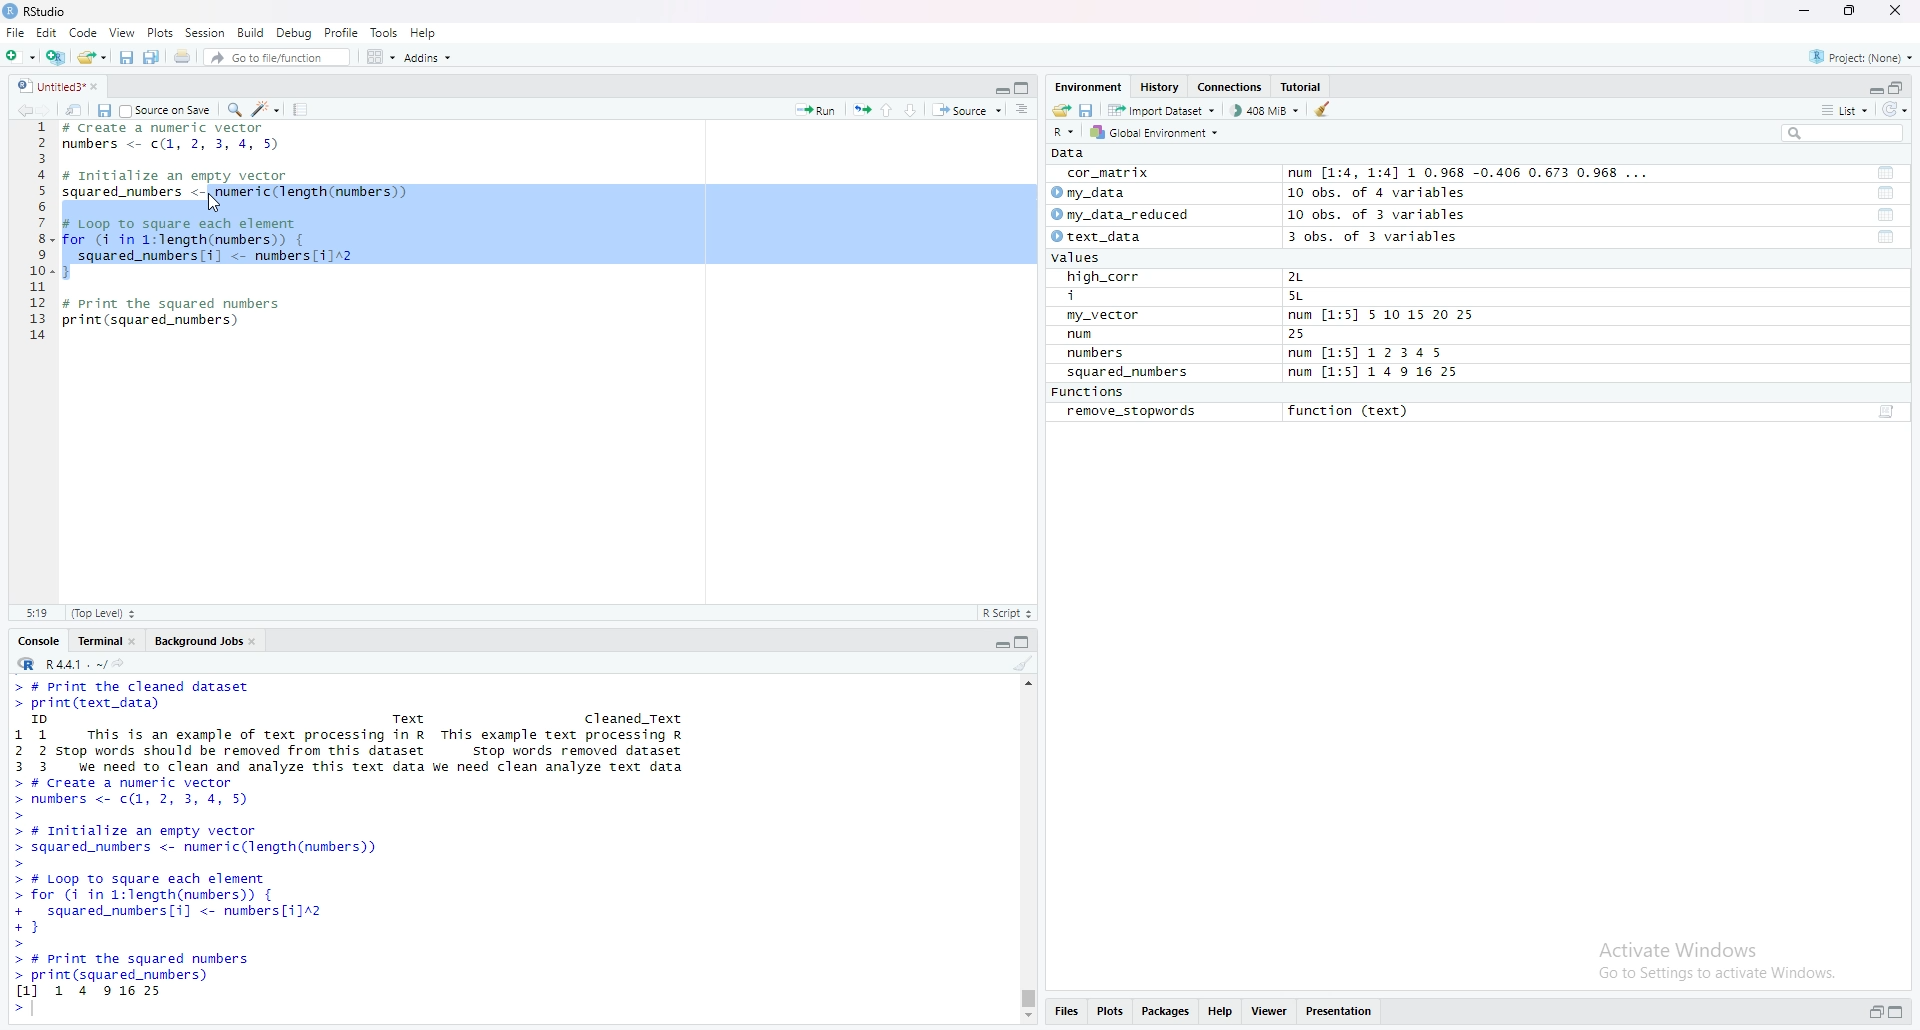 The height and width of the screenshot is (1030, 1920). What do you see at coordinates (252, 32) in the screenshot?
I see `Build` at bounding box center [252, 32].